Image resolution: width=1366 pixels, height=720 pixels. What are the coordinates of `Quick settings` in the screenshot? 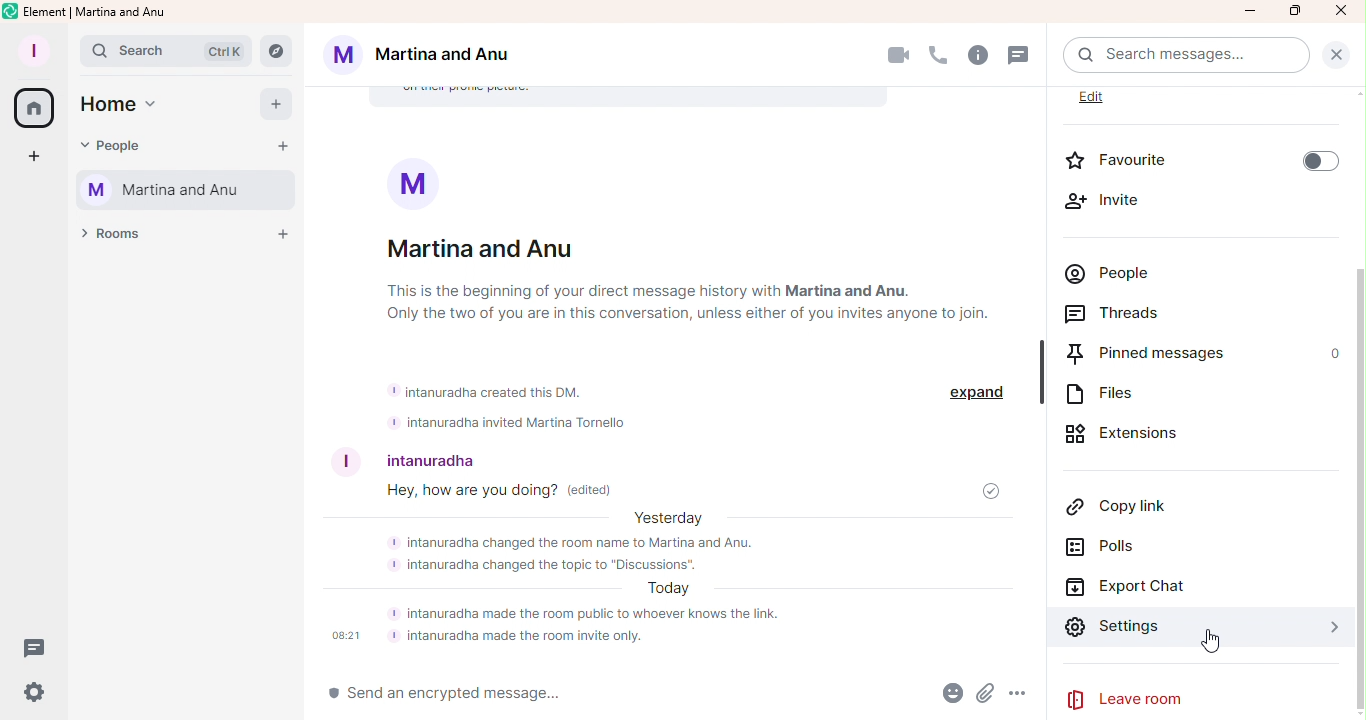 It's located at (33, 698).